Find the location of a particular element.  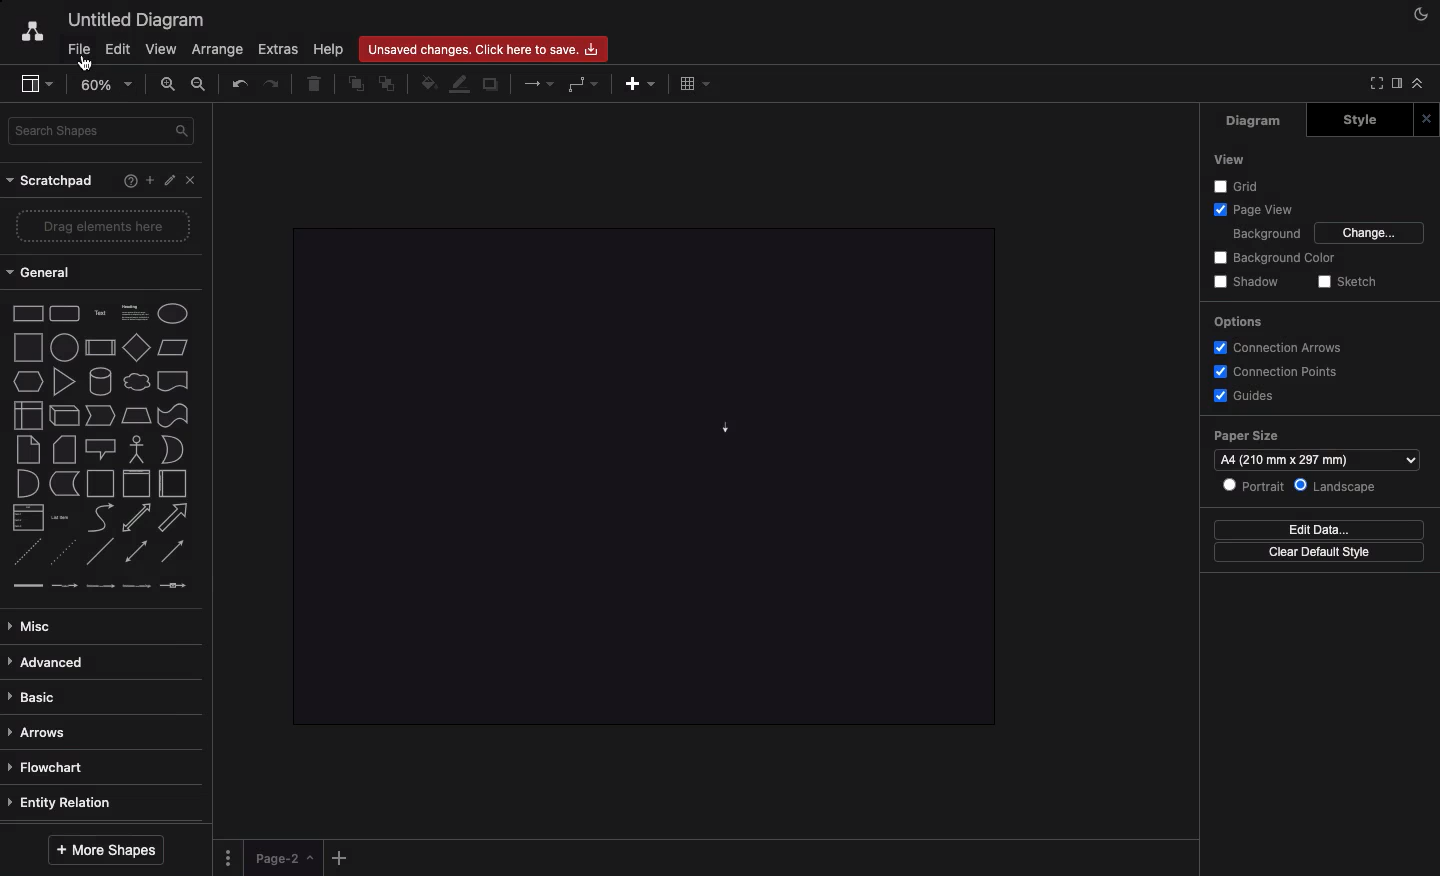

Line fill is located at coordinates (461, 85).